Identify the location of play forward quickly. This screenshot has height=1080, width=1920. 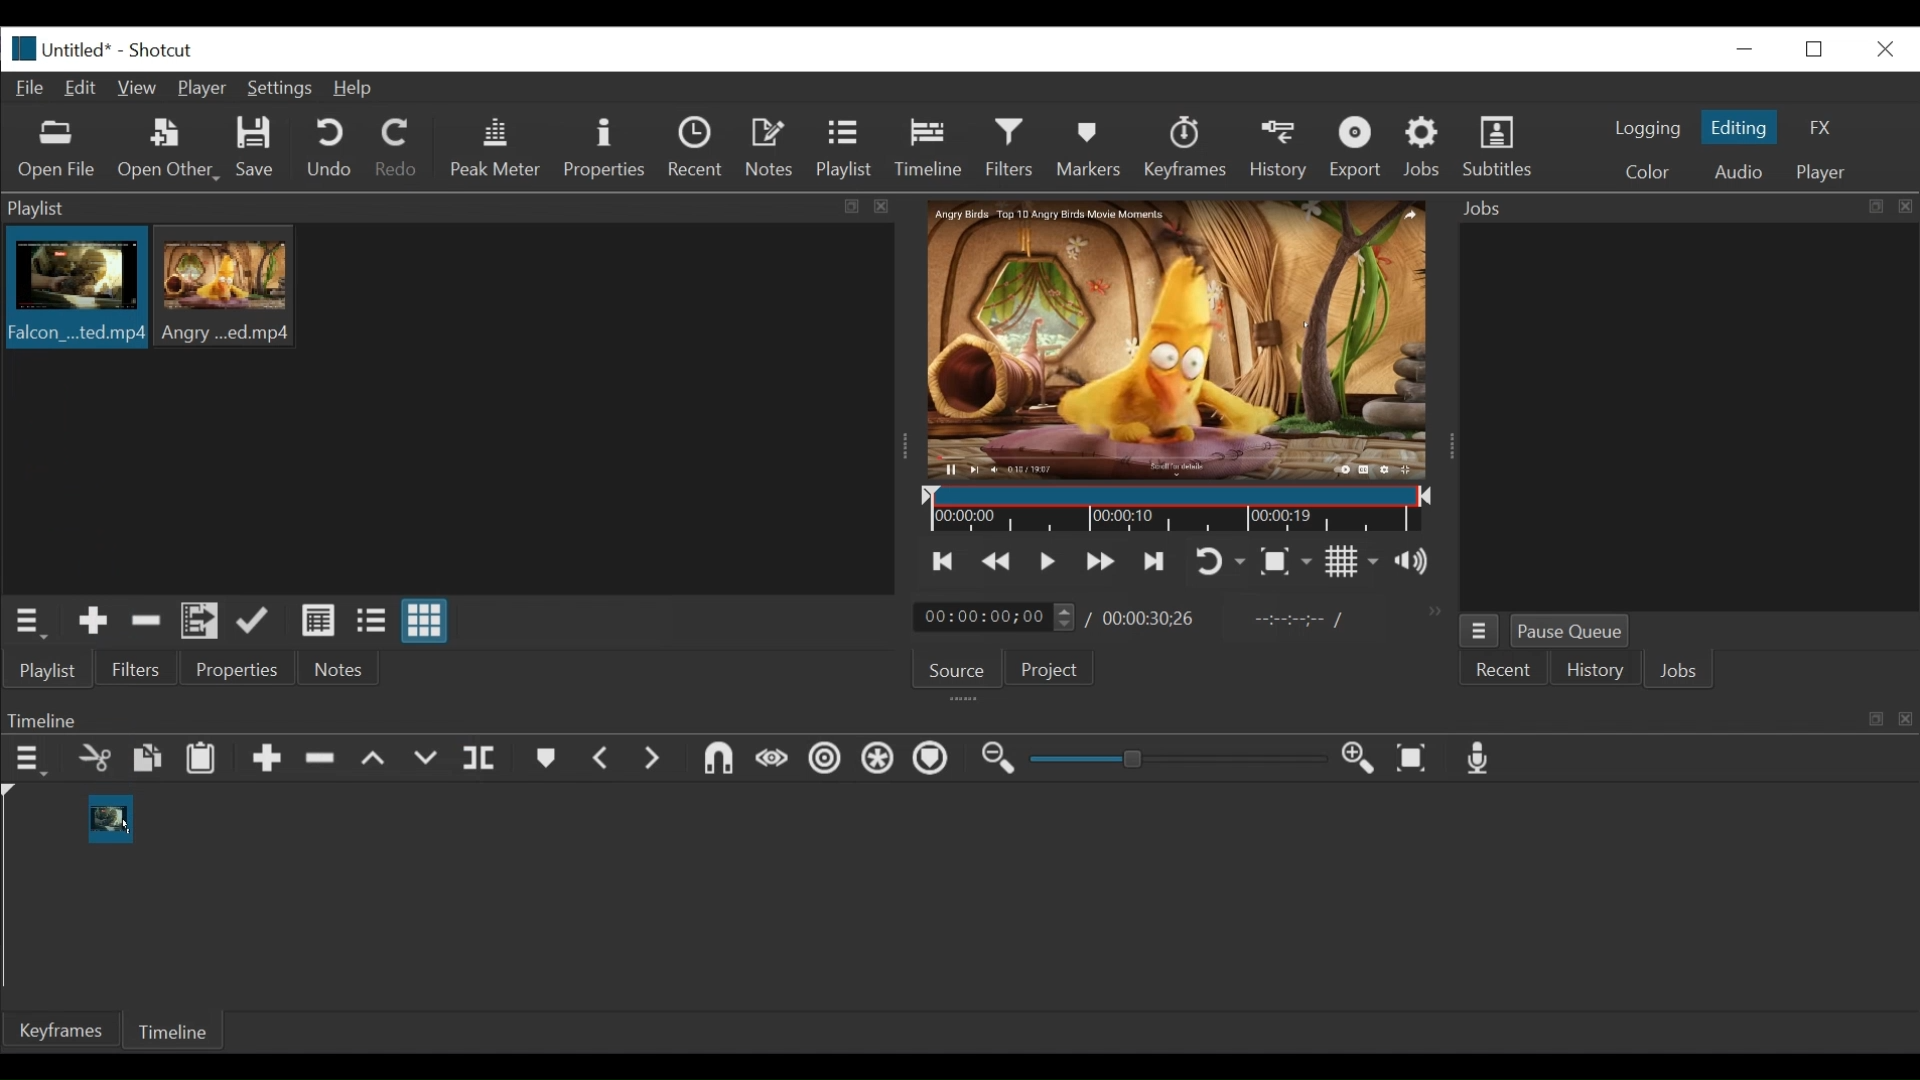
(1103, 564).